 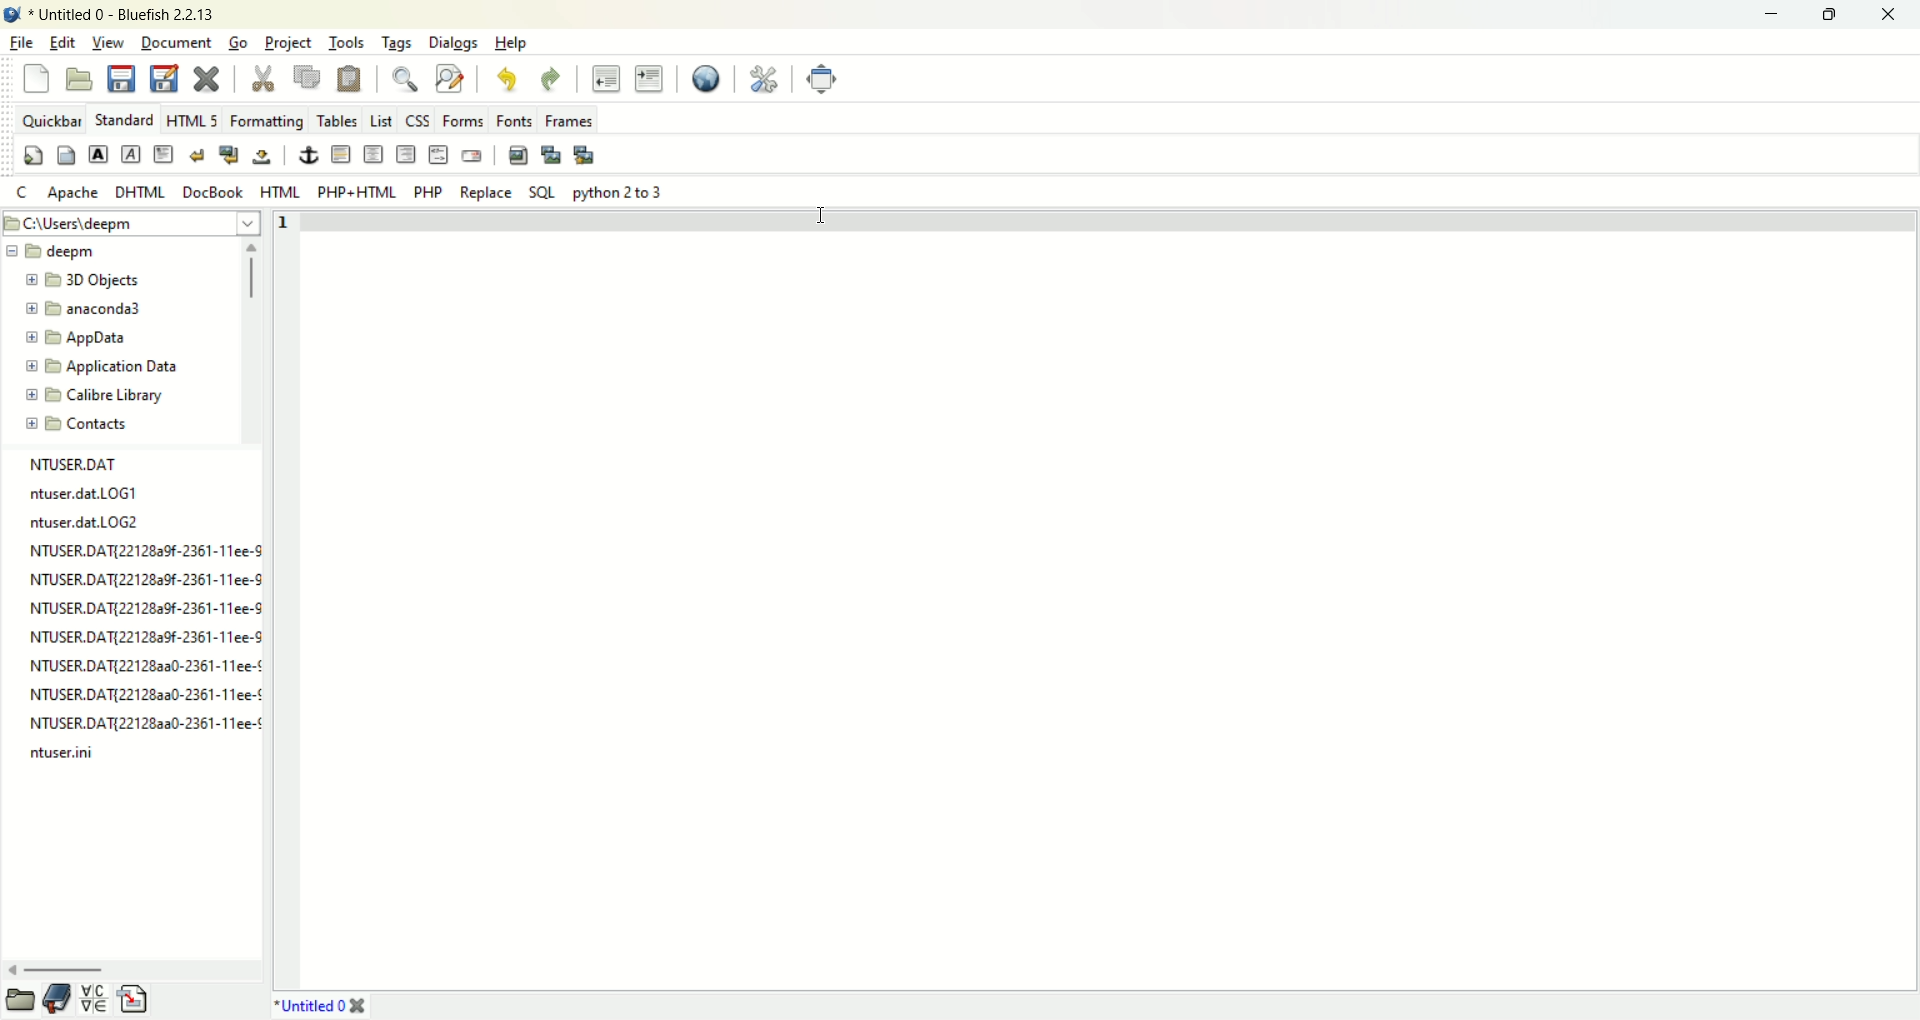 What do you see at coordinates (409, 79) in the screenshot?
I see `find` at bounding box center [409, 79].